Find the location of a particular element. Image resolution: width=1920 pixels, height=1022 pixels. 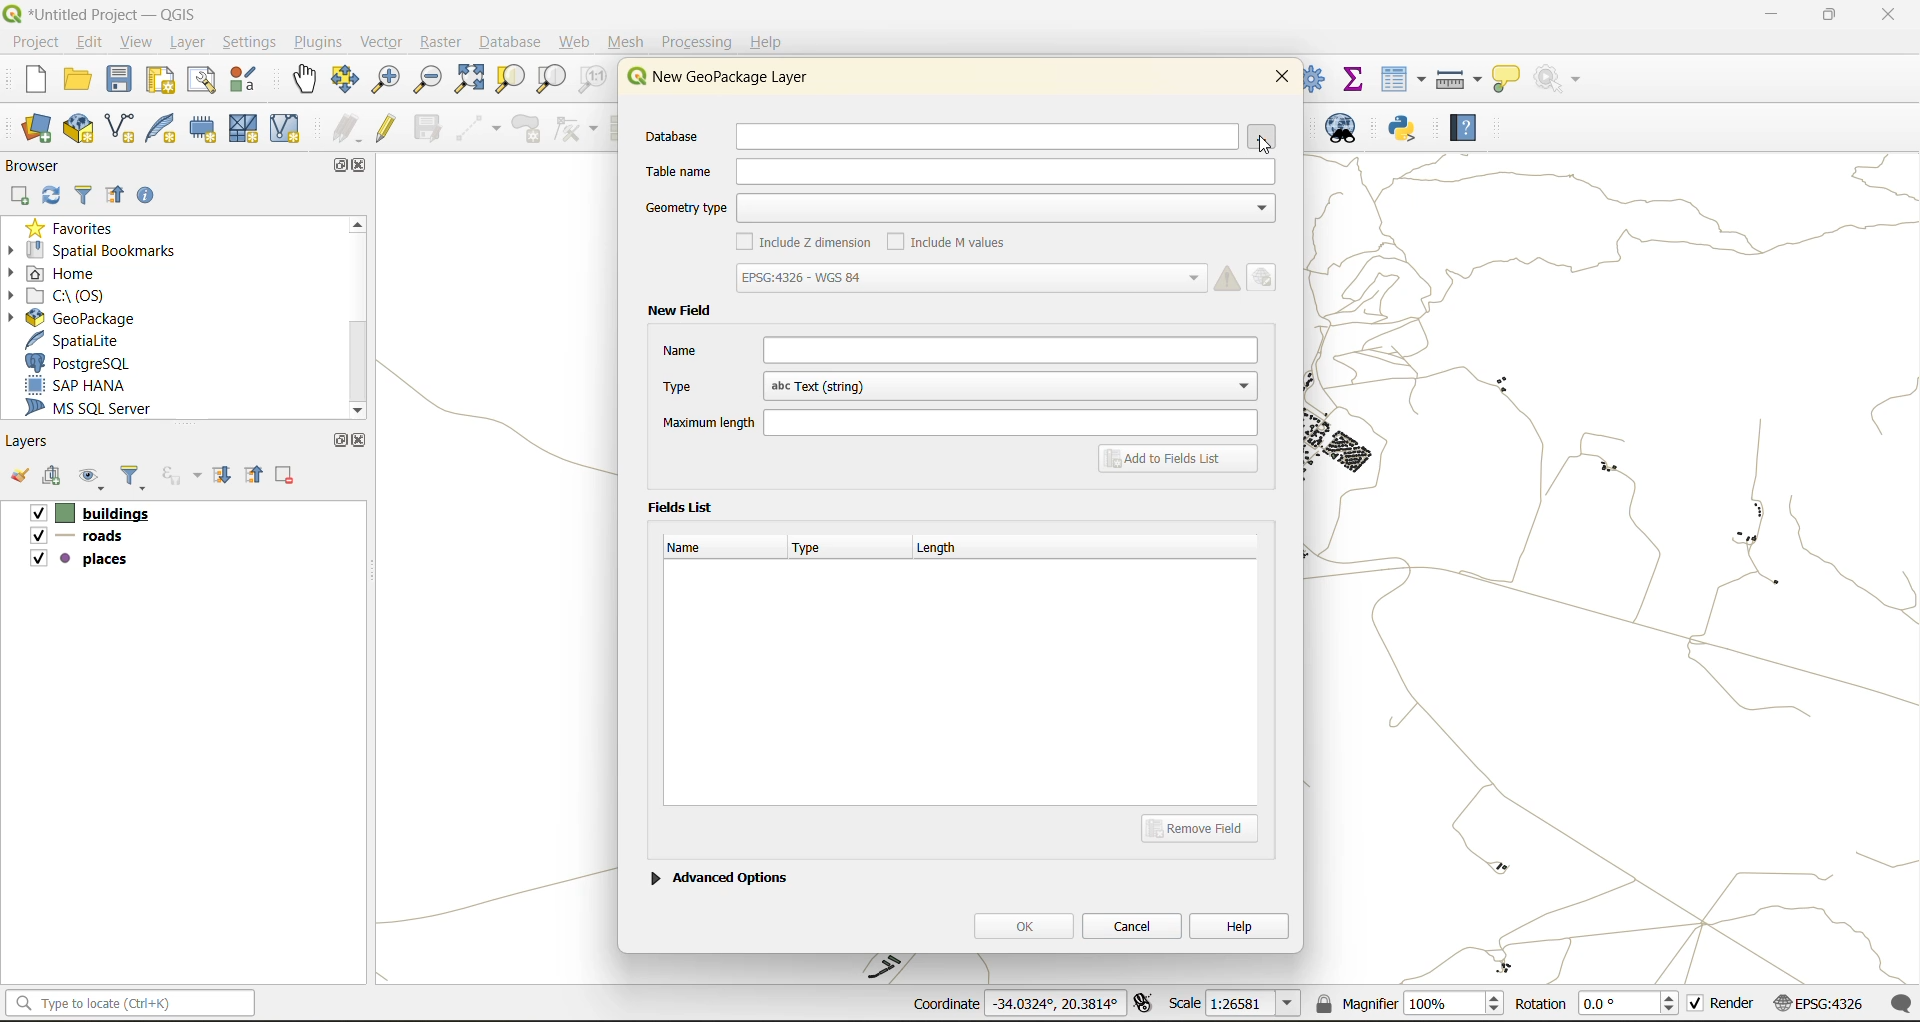

places is located at coordinates (80, 562).